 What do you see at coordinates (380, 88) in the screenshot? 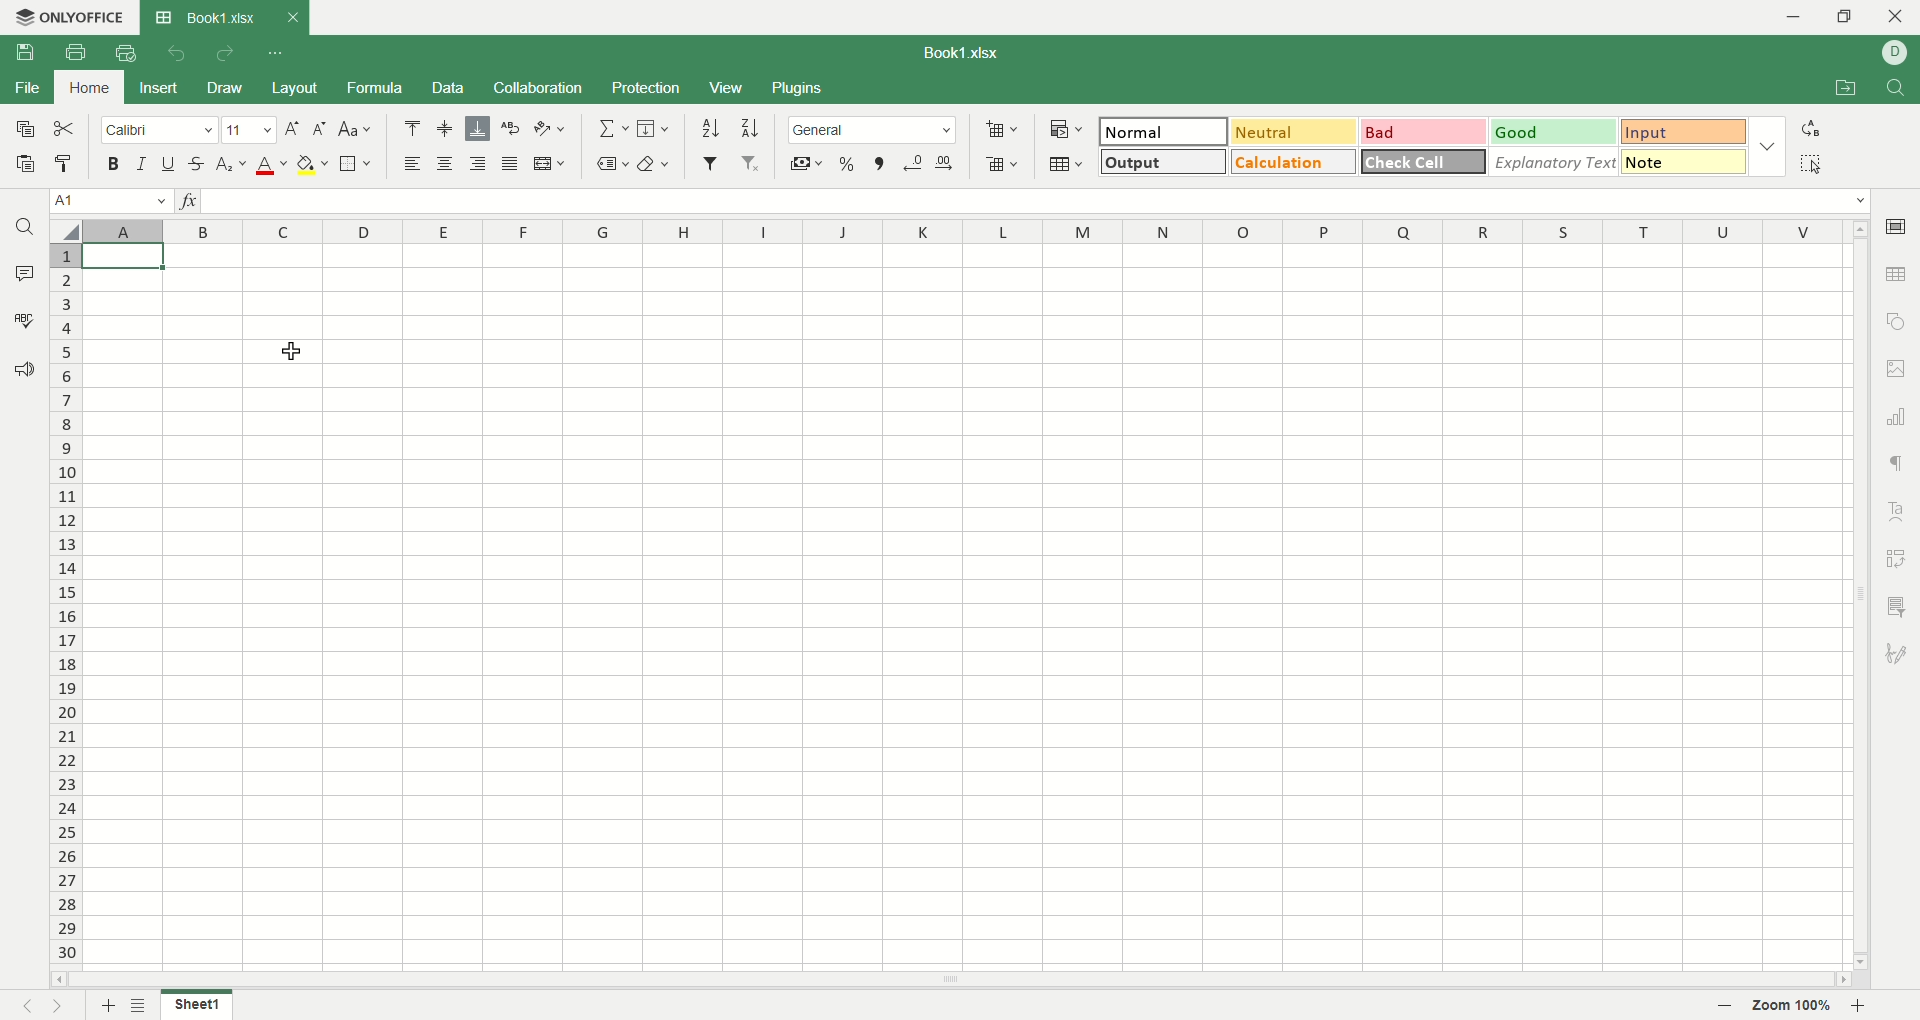
I see `formula` at bounding box center [380, 88].